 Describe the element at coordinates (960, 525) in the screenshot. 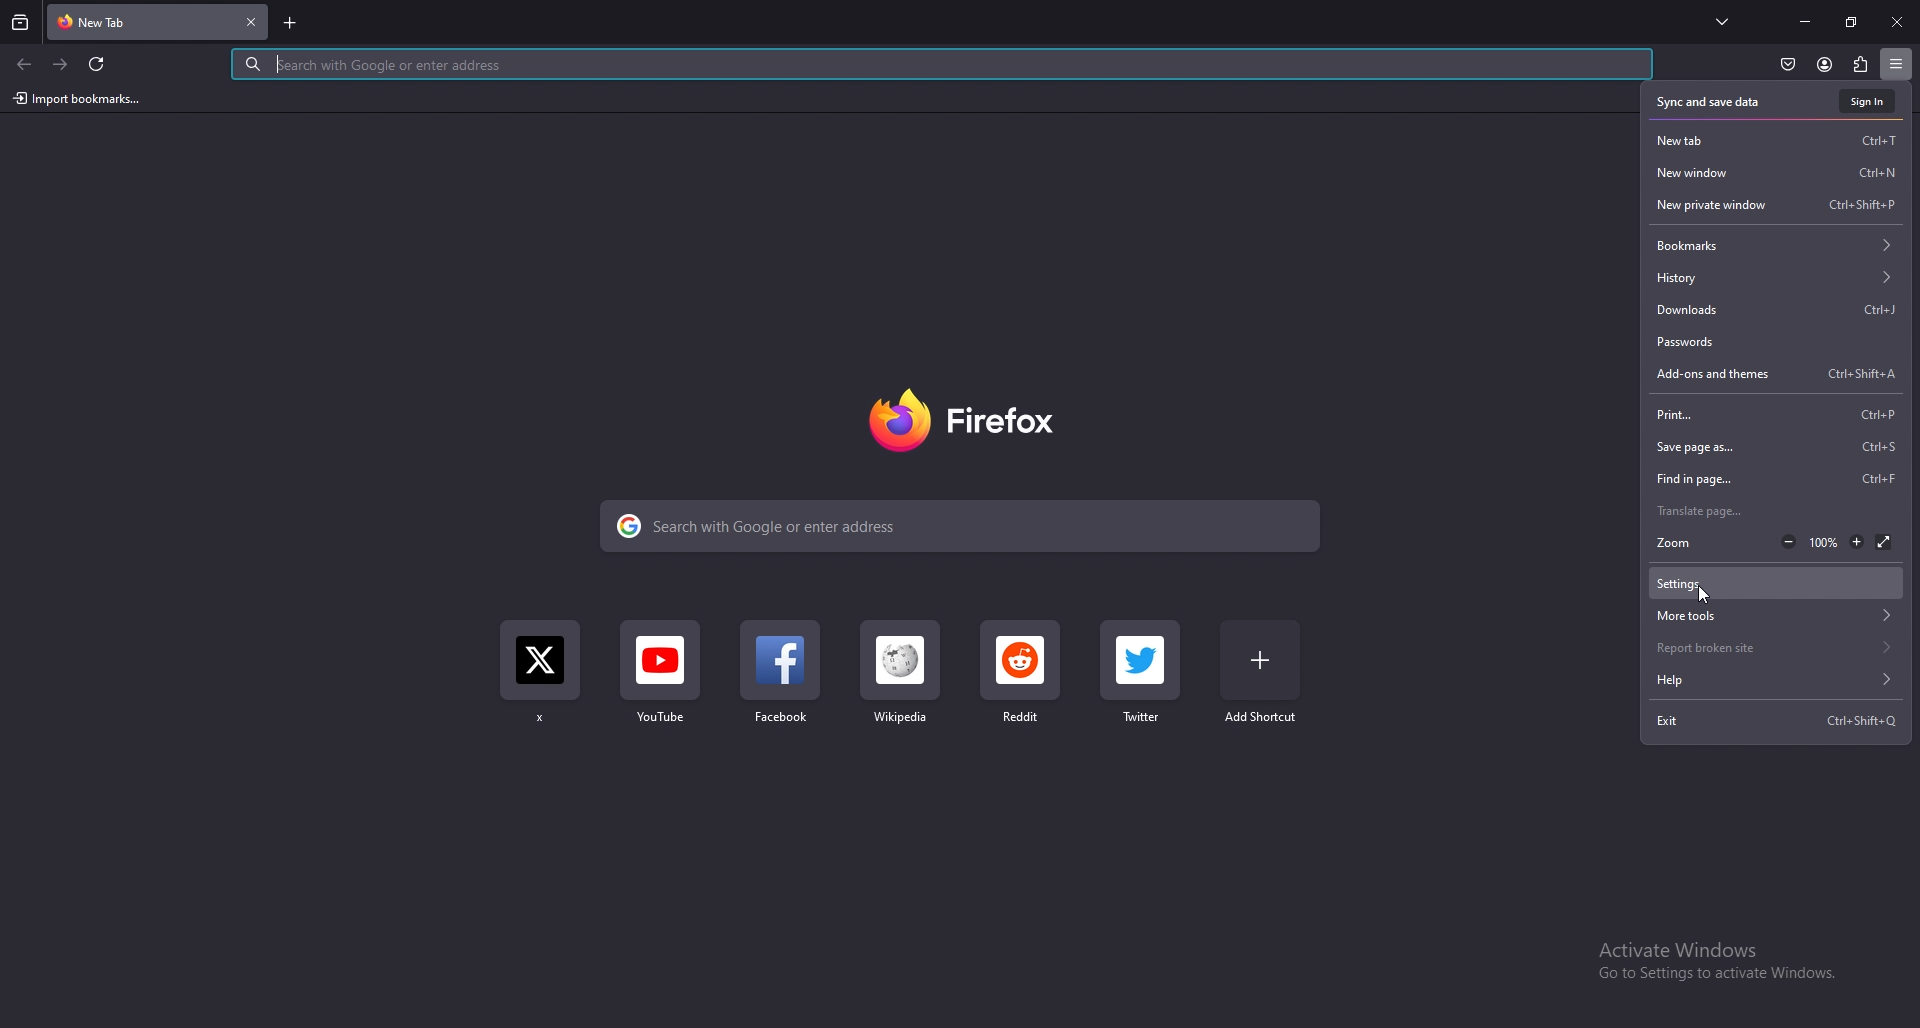

I see `search bar` at that location.